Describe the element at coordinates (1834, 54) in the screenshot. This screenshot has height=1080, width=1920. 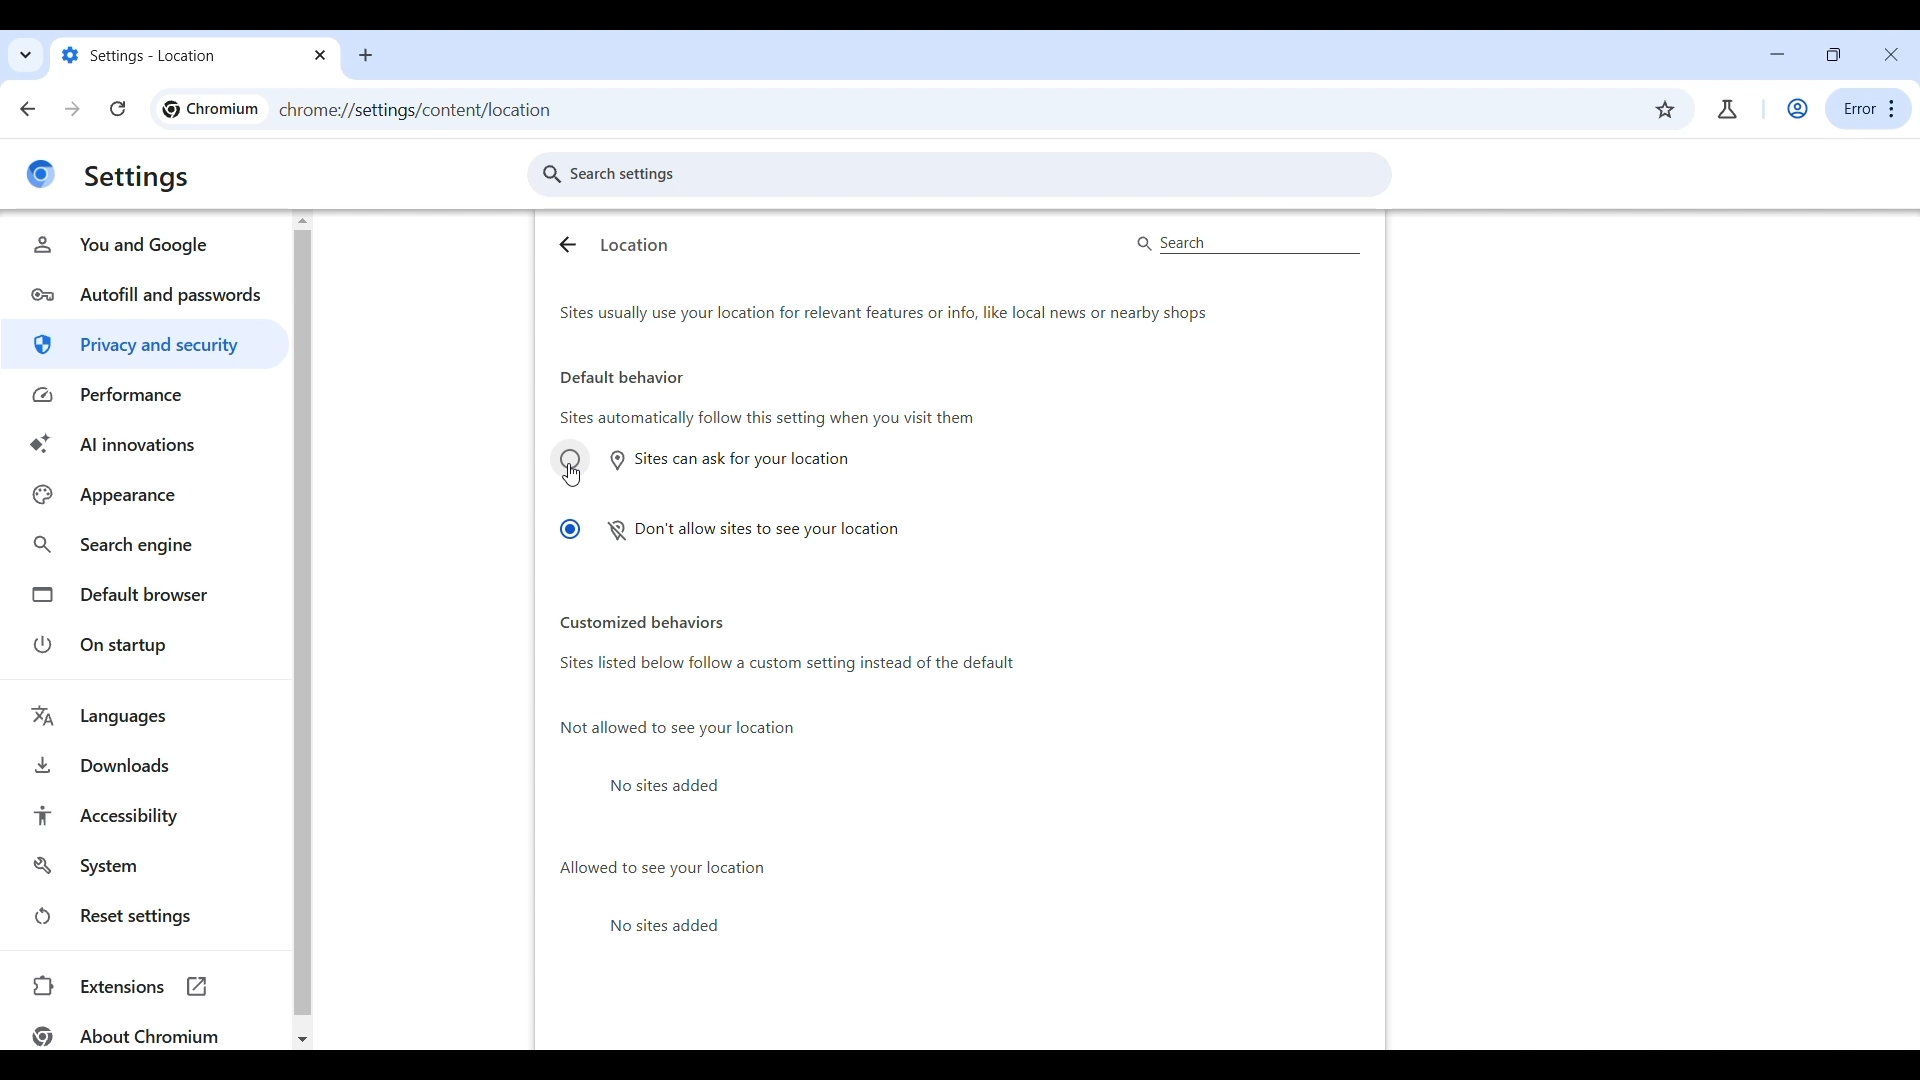
I see `resize` at that location.